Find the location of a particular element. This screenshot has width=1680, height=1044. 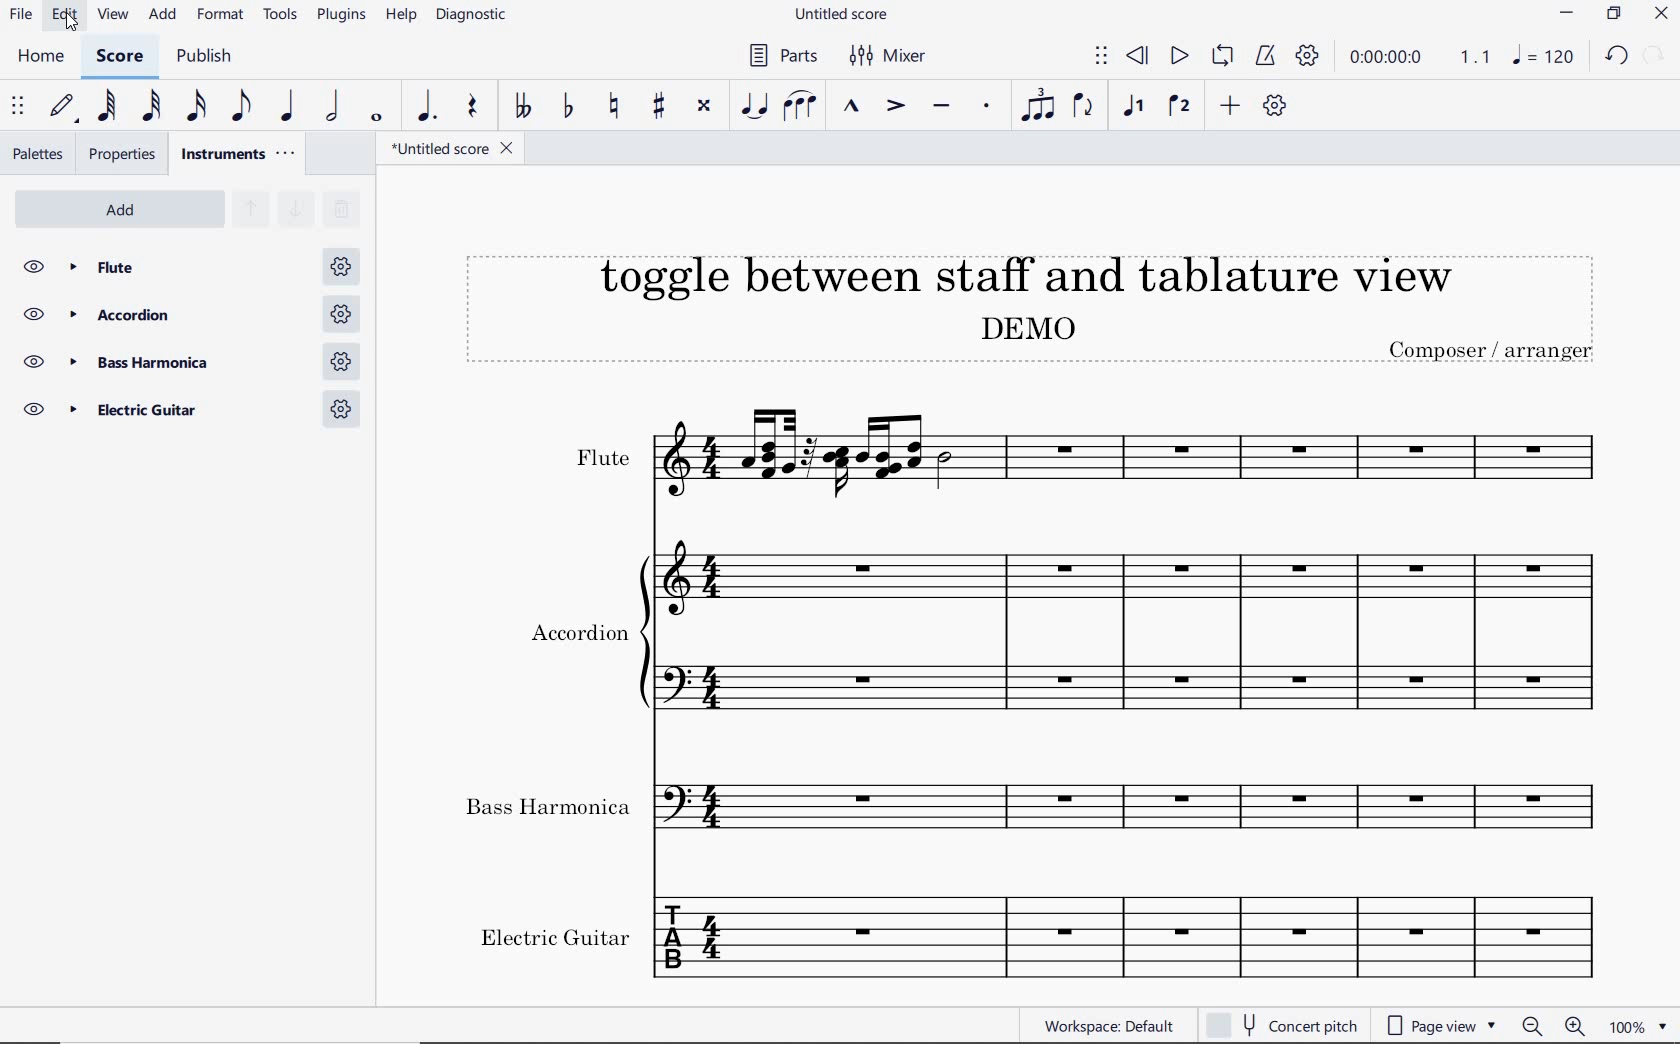

plugins is located at coordinates (341, 16).